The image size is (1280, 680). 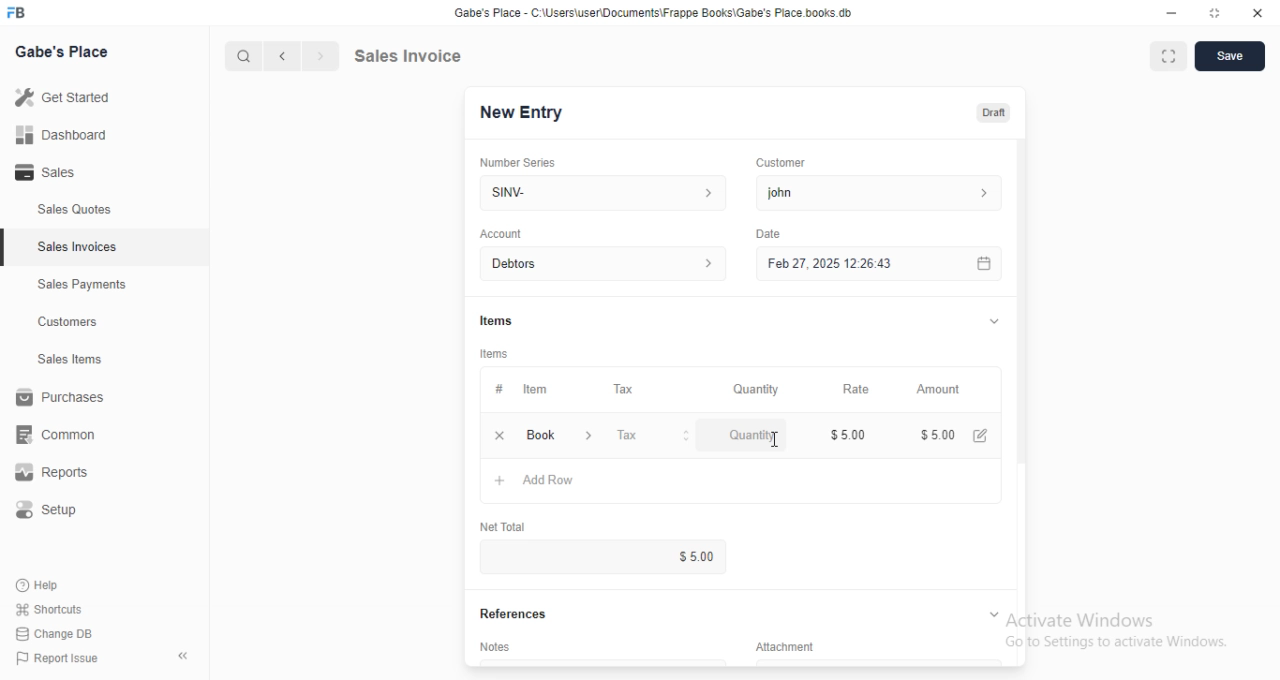 What do you see at coordinates (61, 660) in the screenshot?
I see `Report Issue` at bounding box center [61, 660].